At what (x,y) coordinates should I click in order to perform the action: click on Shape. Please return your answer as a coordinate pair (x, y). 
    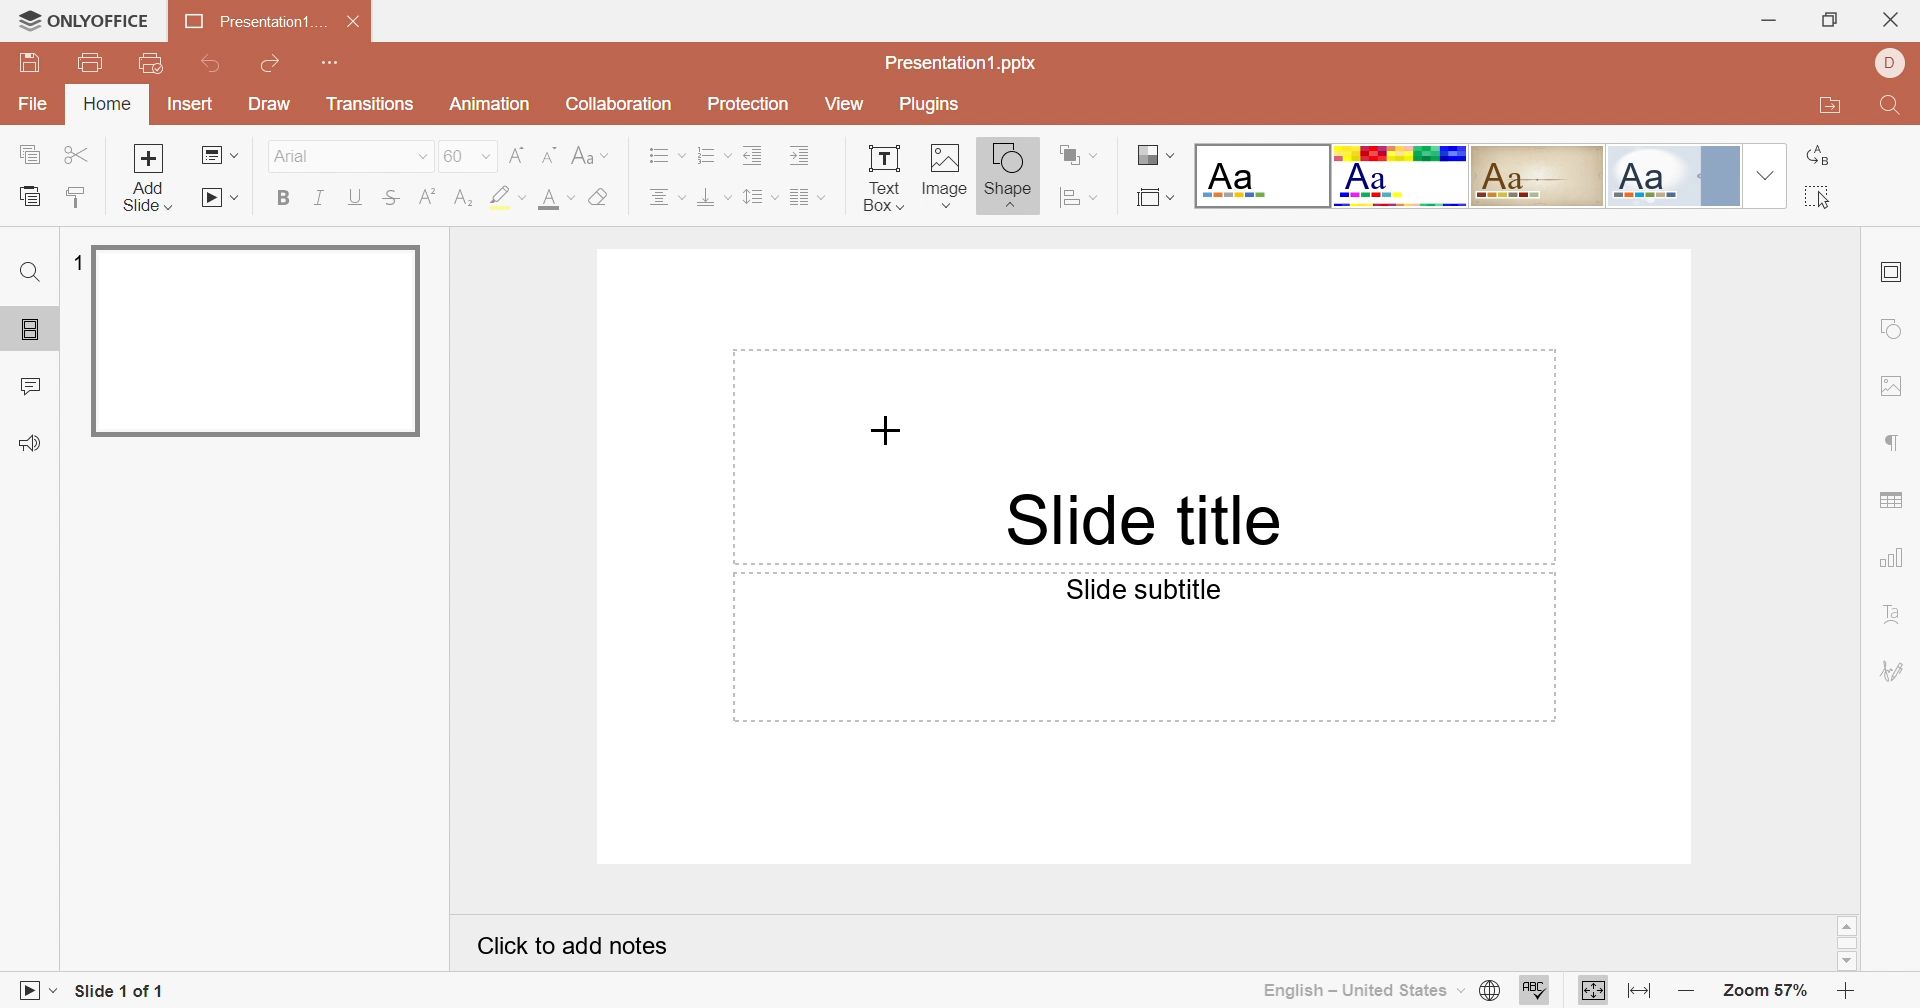
    Looking at the image, I should click on (1008, 179).